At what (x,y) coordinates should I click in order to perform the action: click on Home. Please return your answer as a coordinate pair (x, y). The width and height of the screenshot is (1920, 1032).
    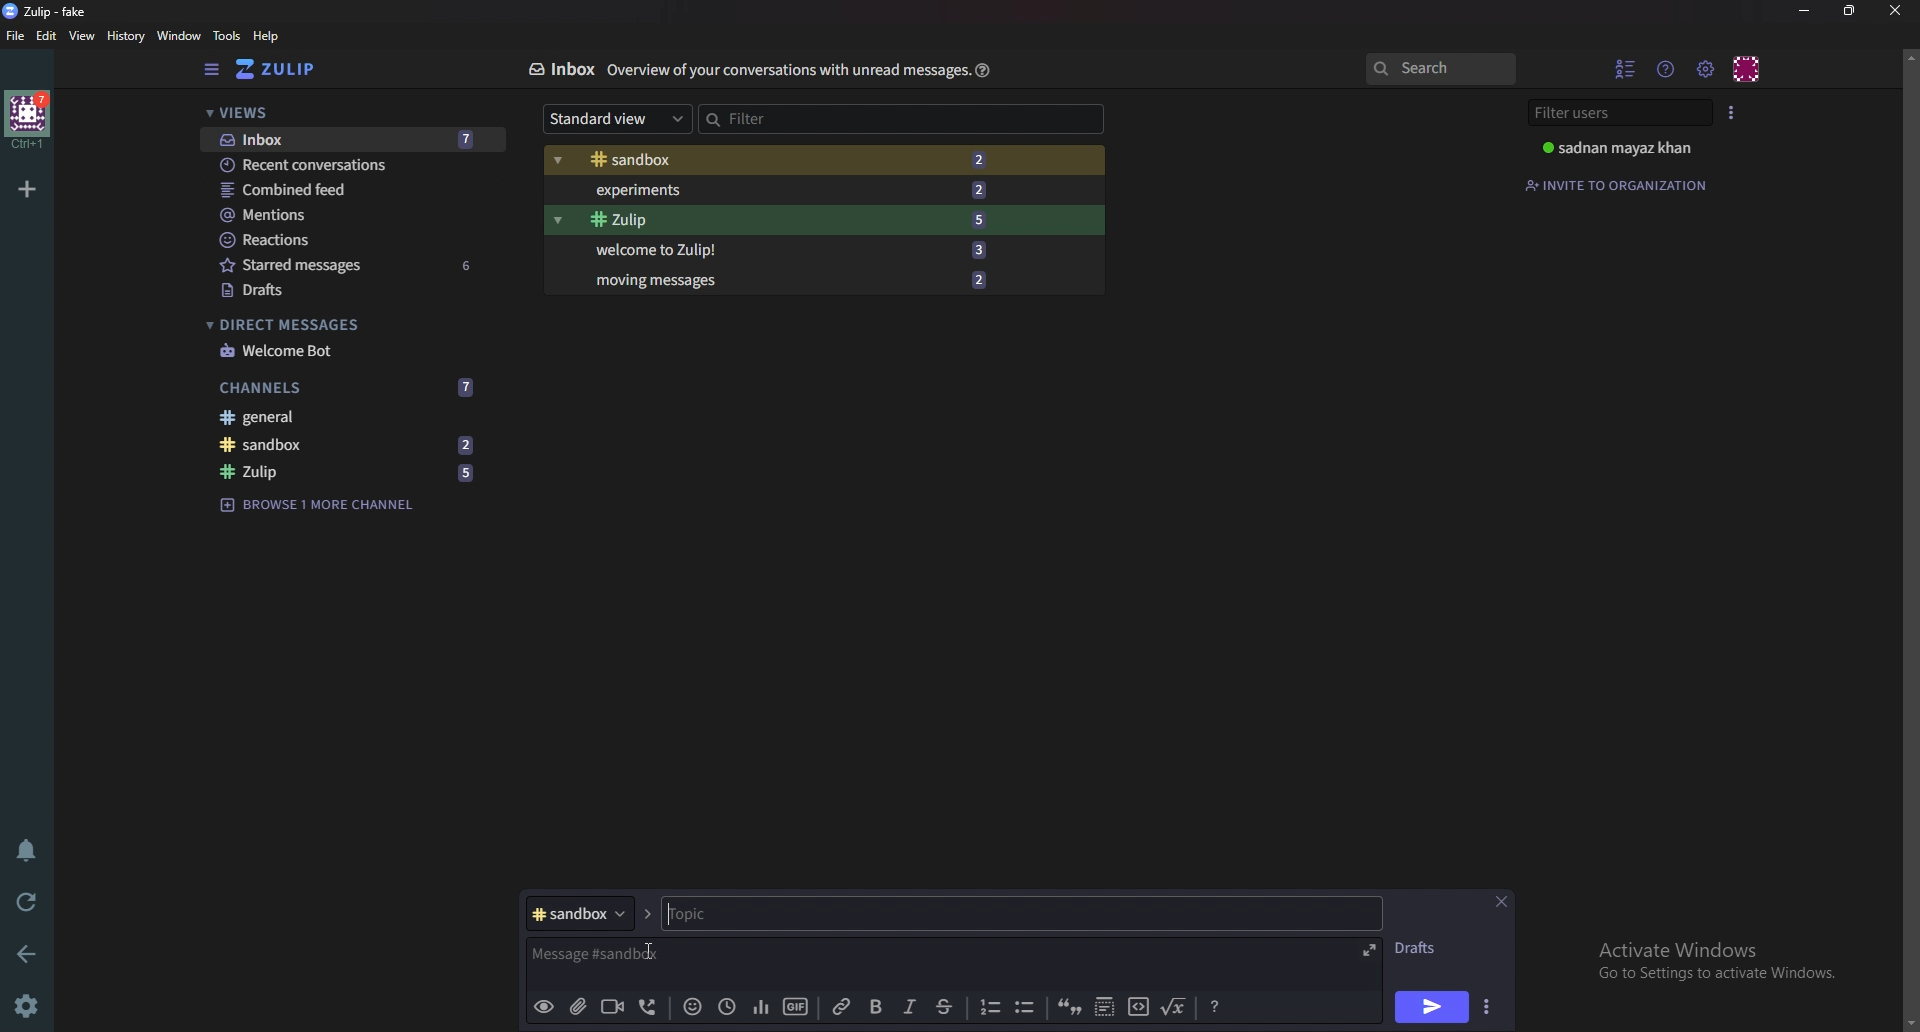
    Looking at the image, I should click on (29, 119).